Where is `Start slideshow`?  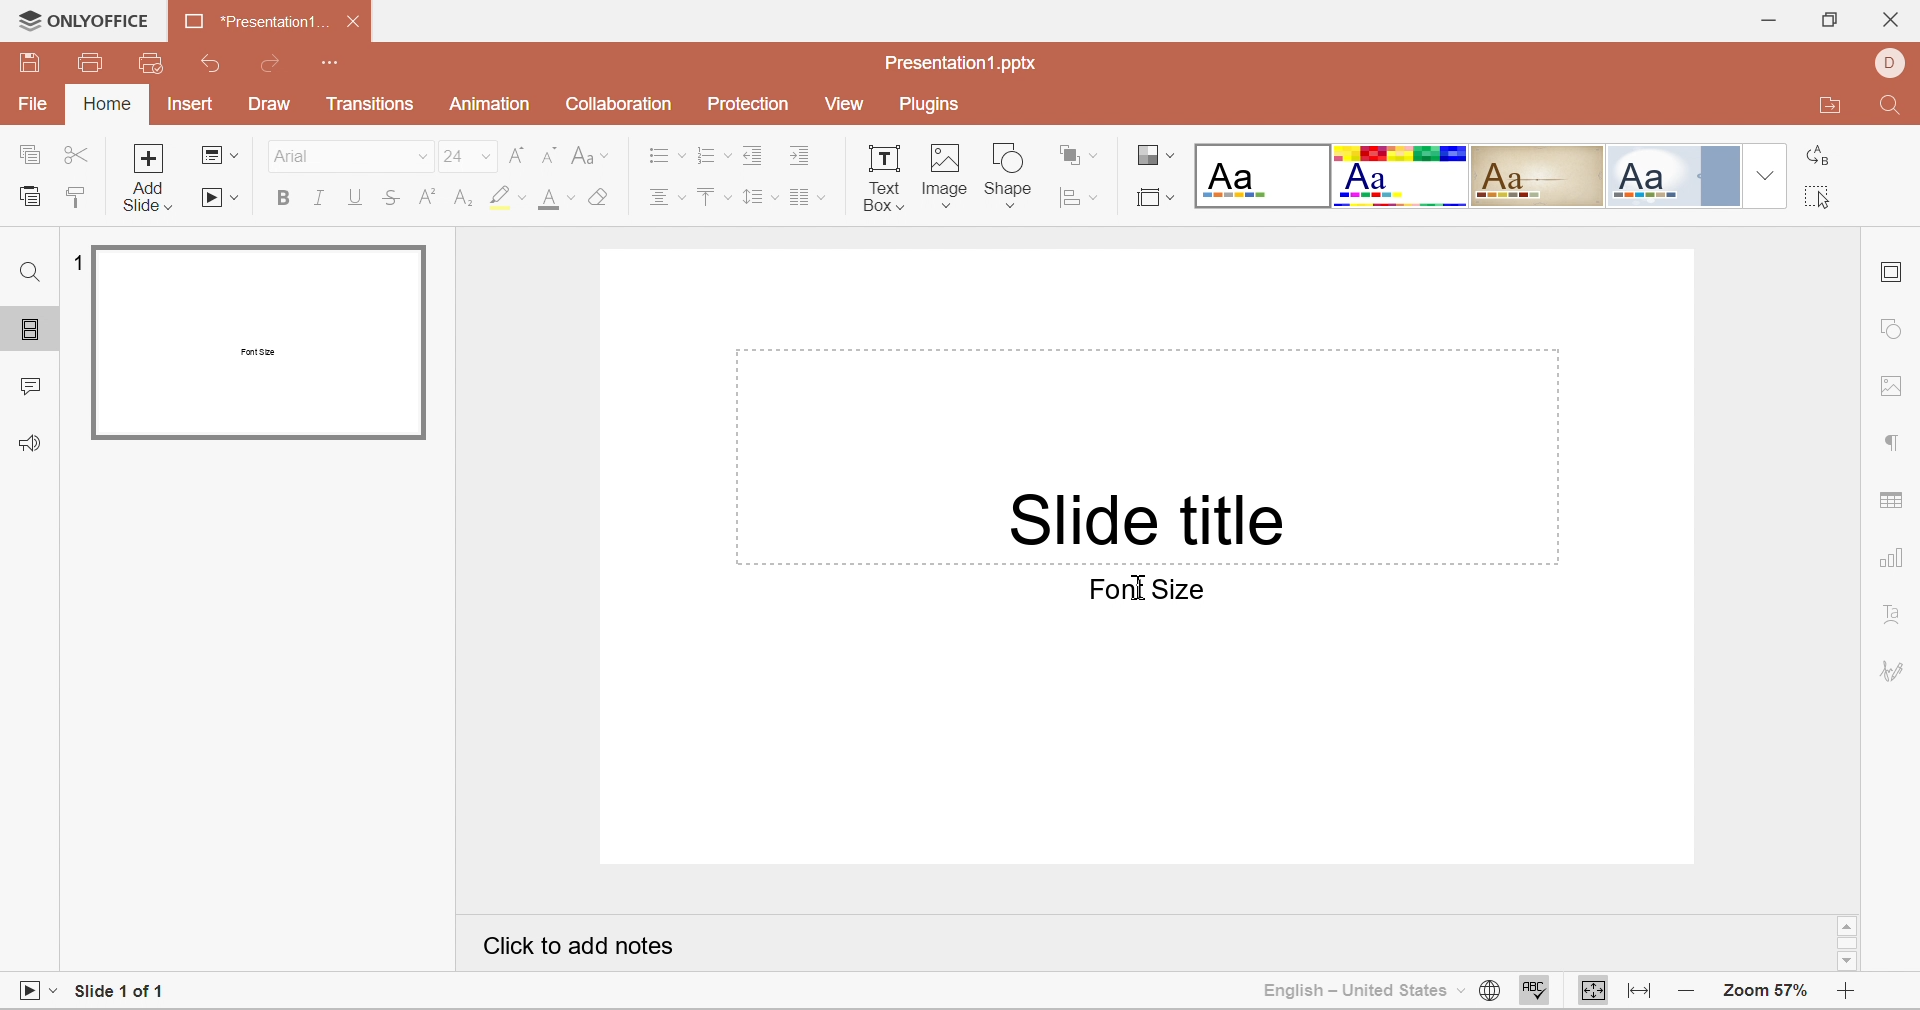 Start slideshow is located at coordinates (34, 991).